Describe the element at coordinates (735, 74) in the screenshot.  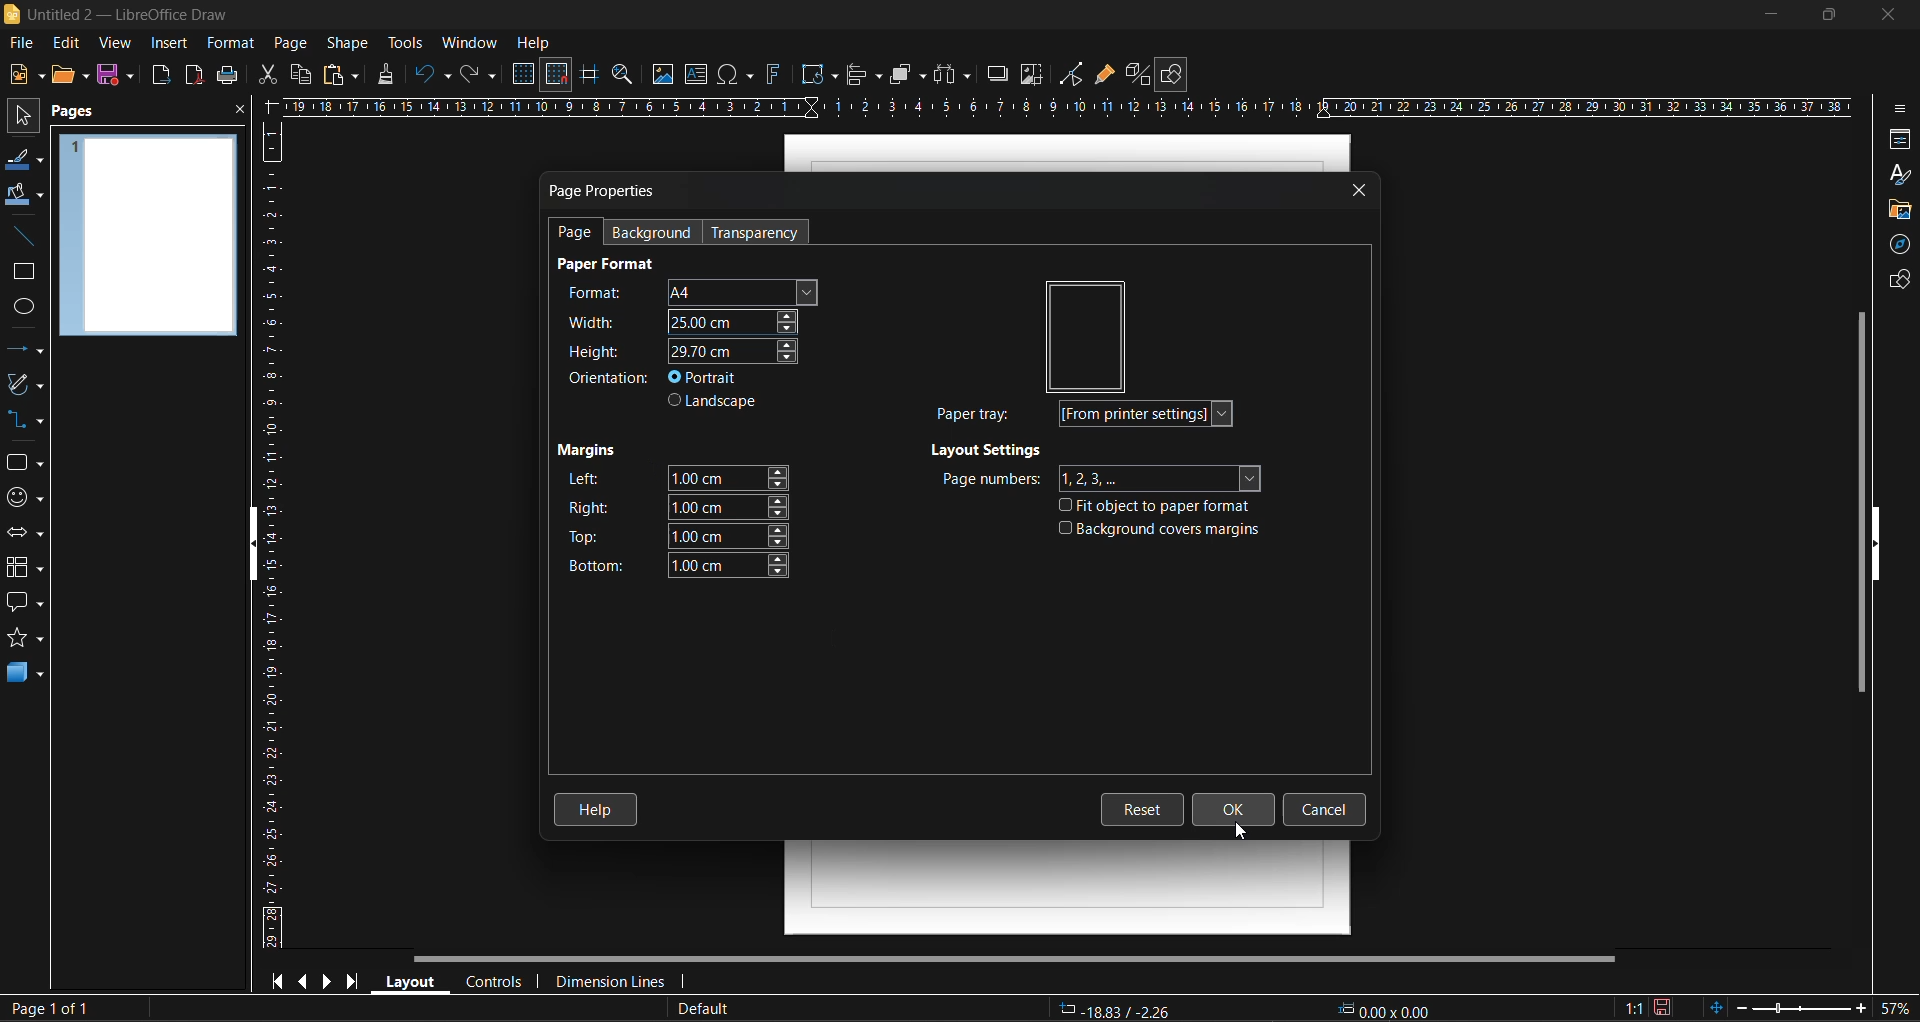
I see `special characters` at that location.